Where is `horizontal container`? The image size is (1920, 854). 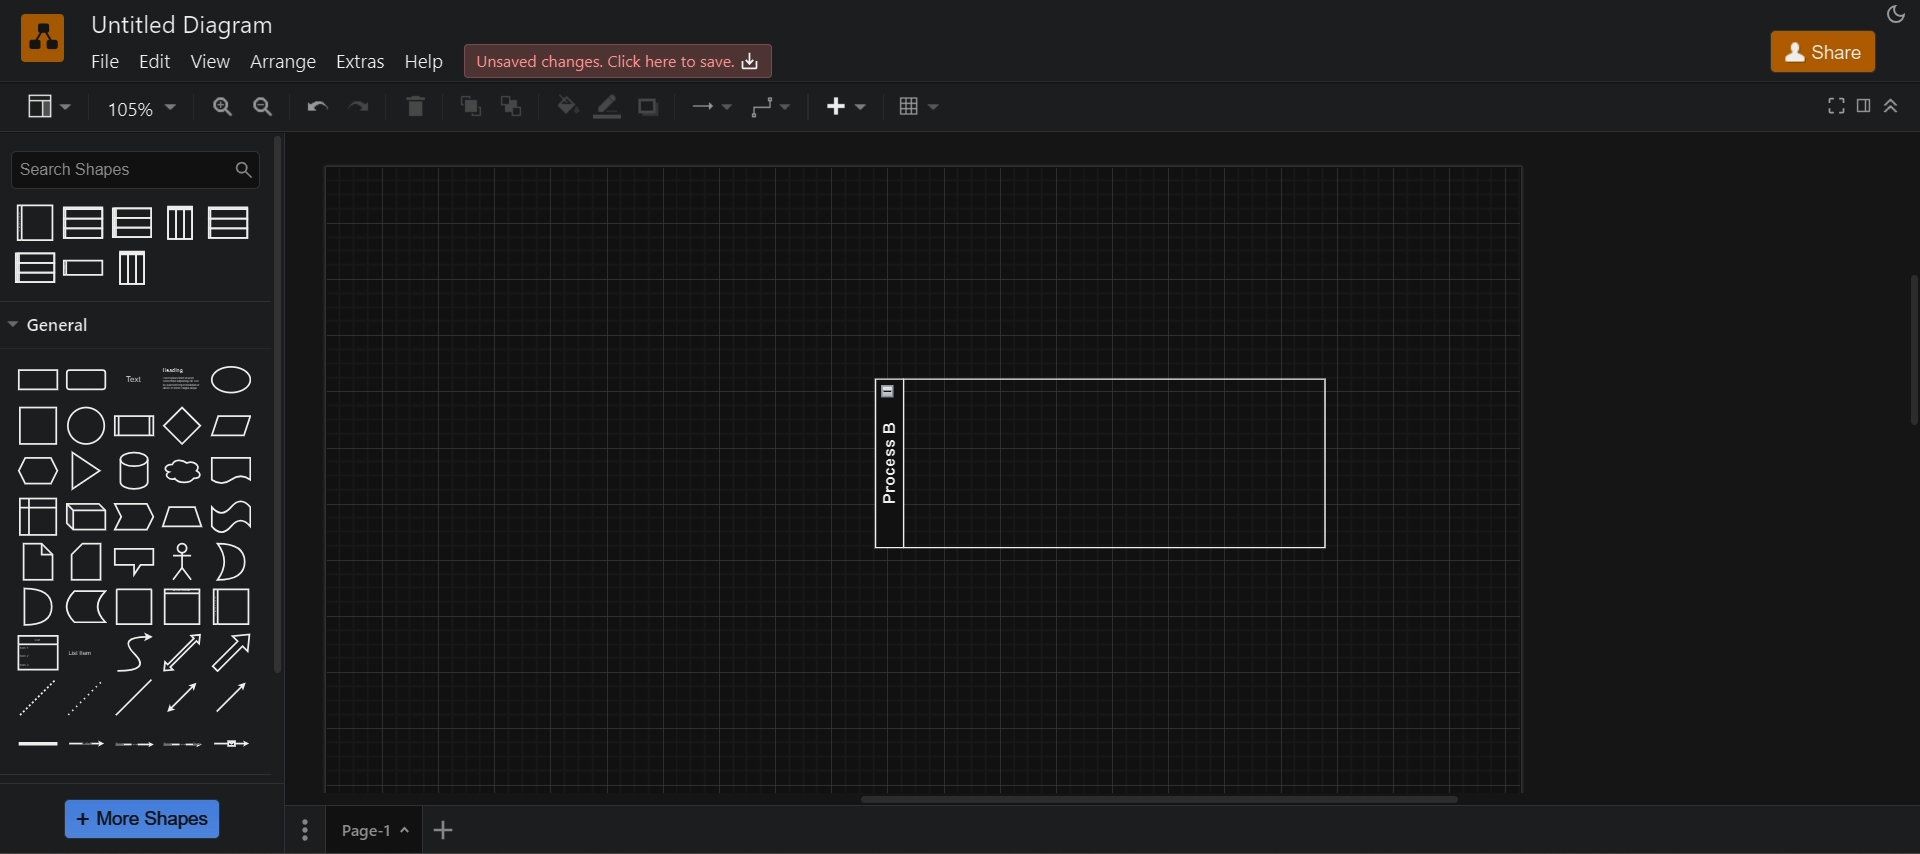 horizontal container is located at coordinates (231, 606).